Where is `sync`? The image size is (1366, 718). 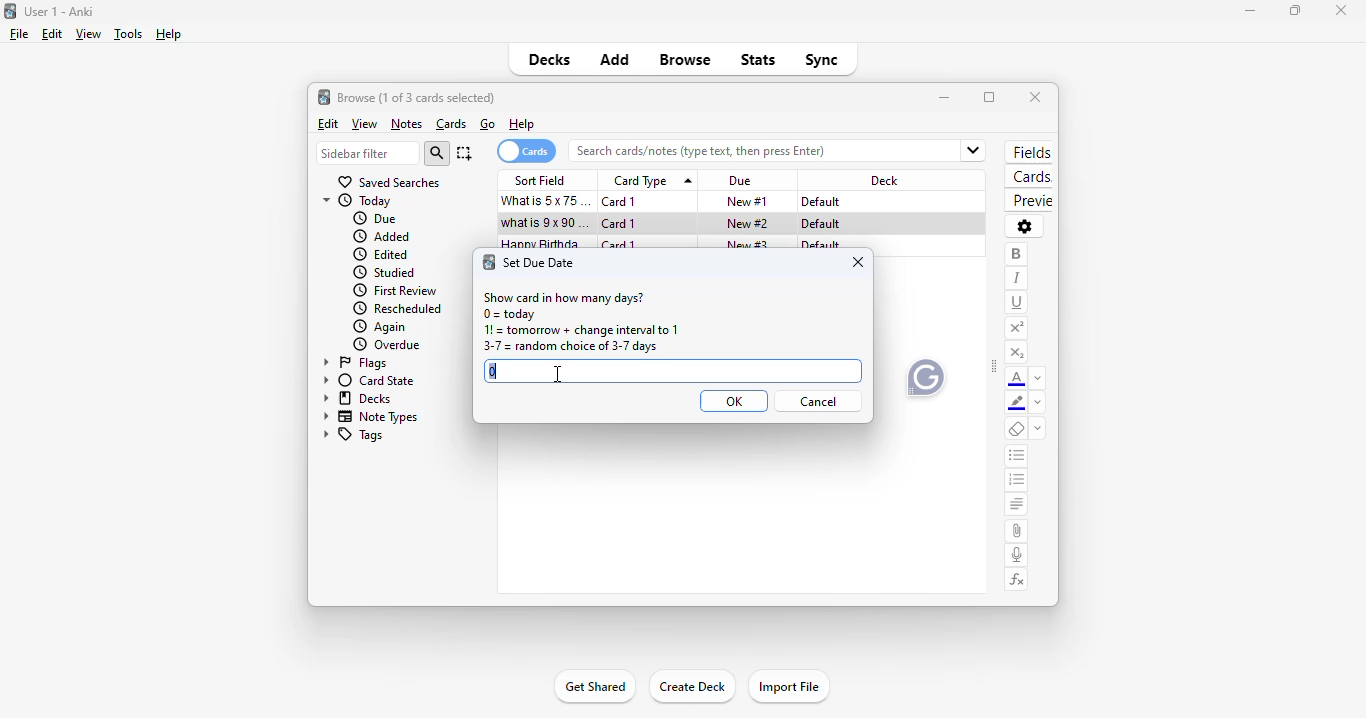 sync is located at coordinates (820, 61).